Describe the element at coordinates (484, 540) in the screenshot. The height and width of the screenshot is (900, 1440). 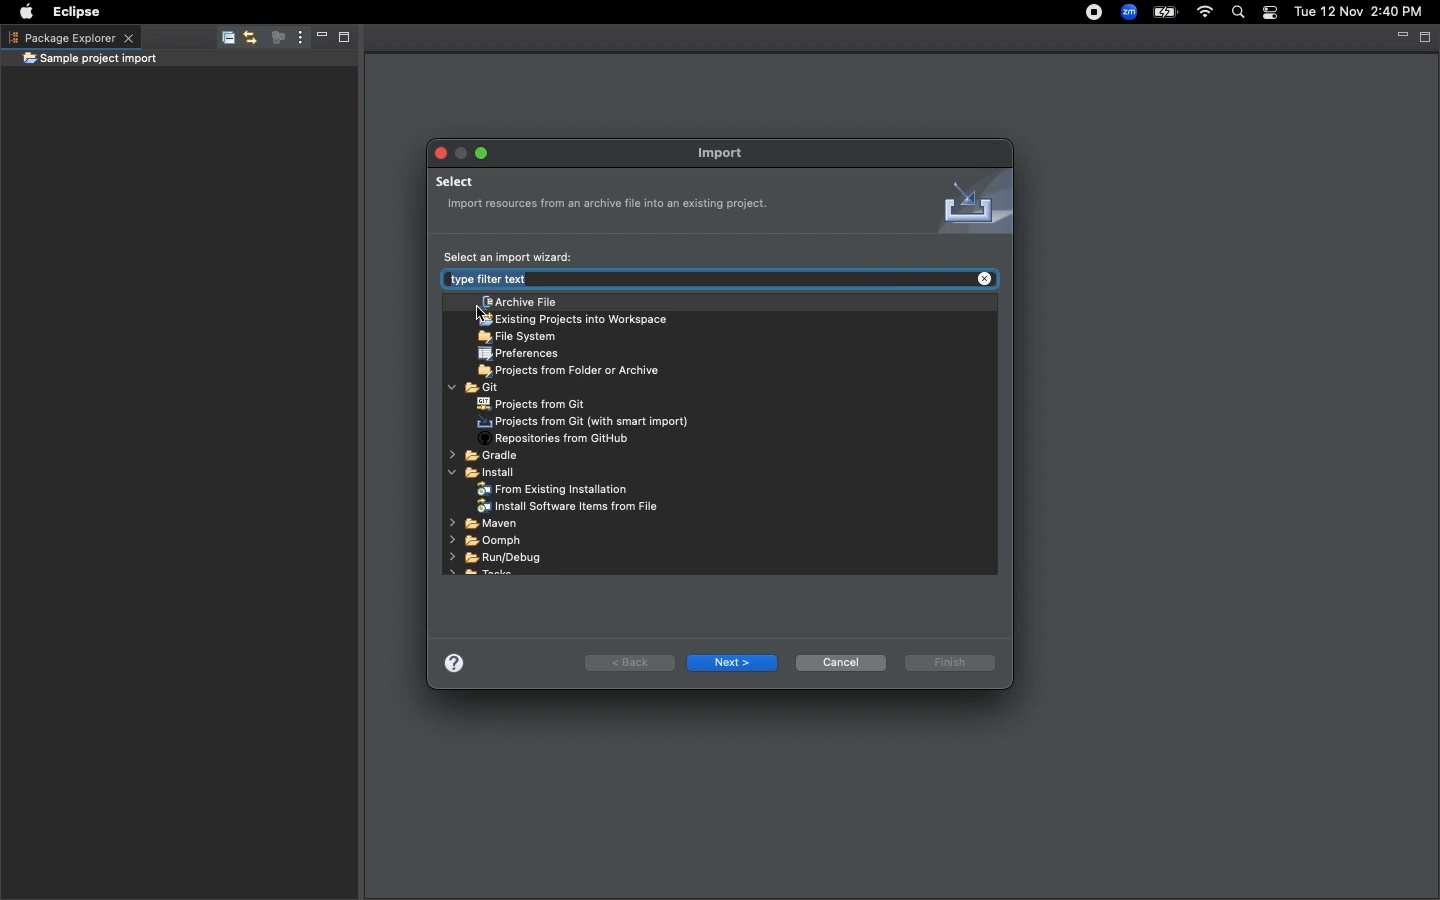
I see `Oomph` at that location.